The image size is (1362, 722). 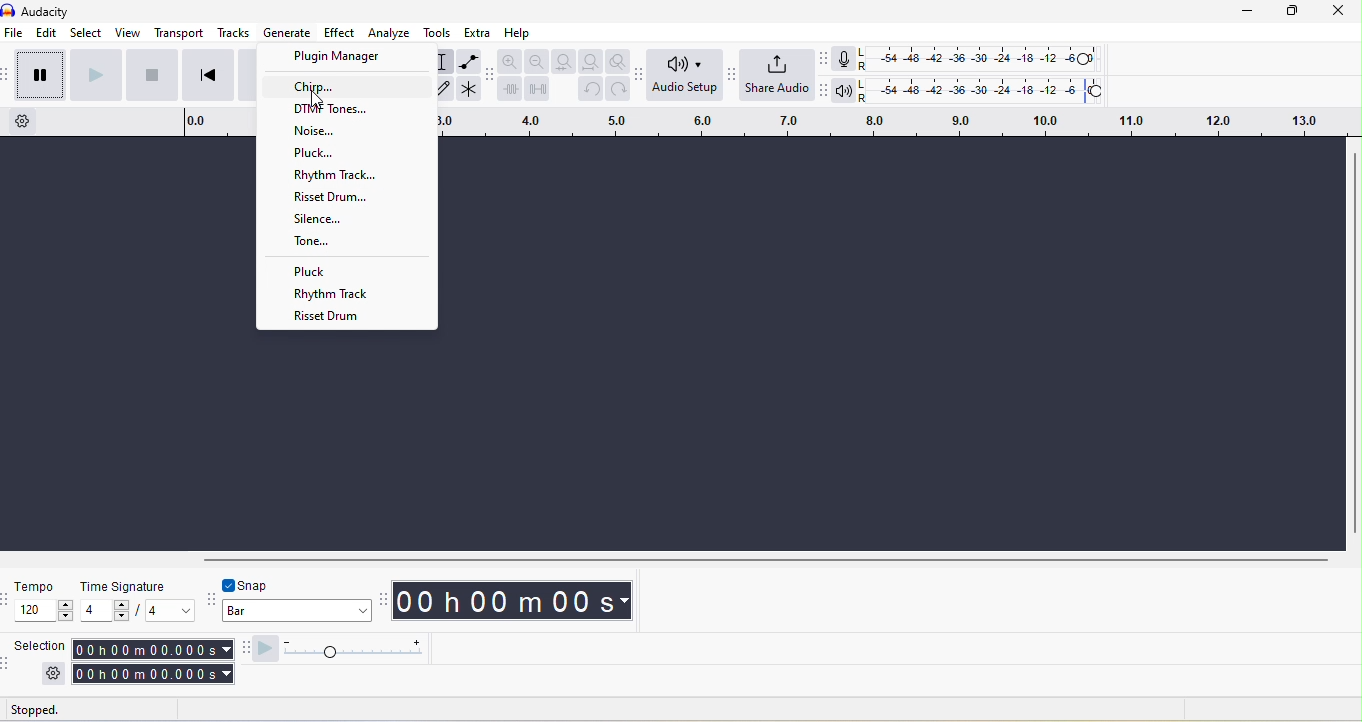 What do you see at coordinates (341, 88) in the screenshot?
I see `chirp` at bounding box center [341, 88].